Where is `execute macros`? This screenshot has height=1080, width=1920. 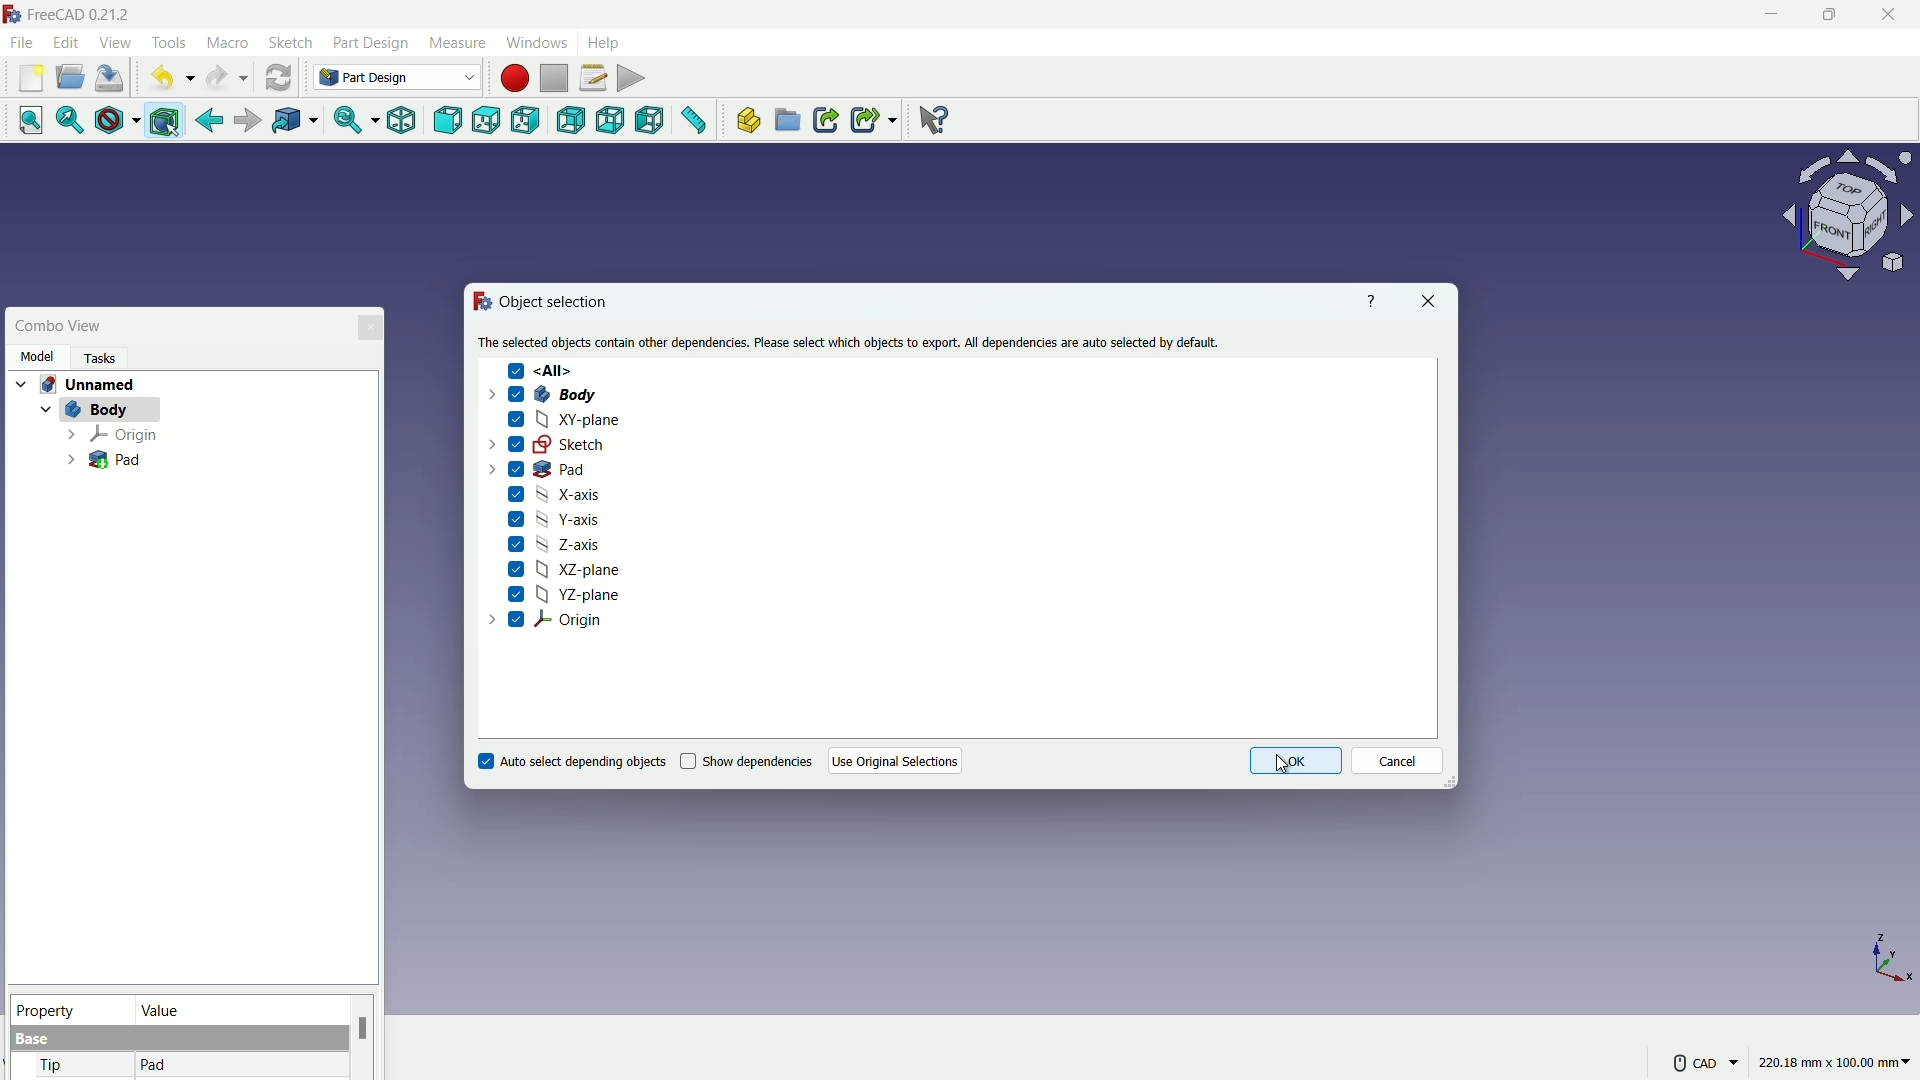 execute macros is located at coordinates (633, 76).